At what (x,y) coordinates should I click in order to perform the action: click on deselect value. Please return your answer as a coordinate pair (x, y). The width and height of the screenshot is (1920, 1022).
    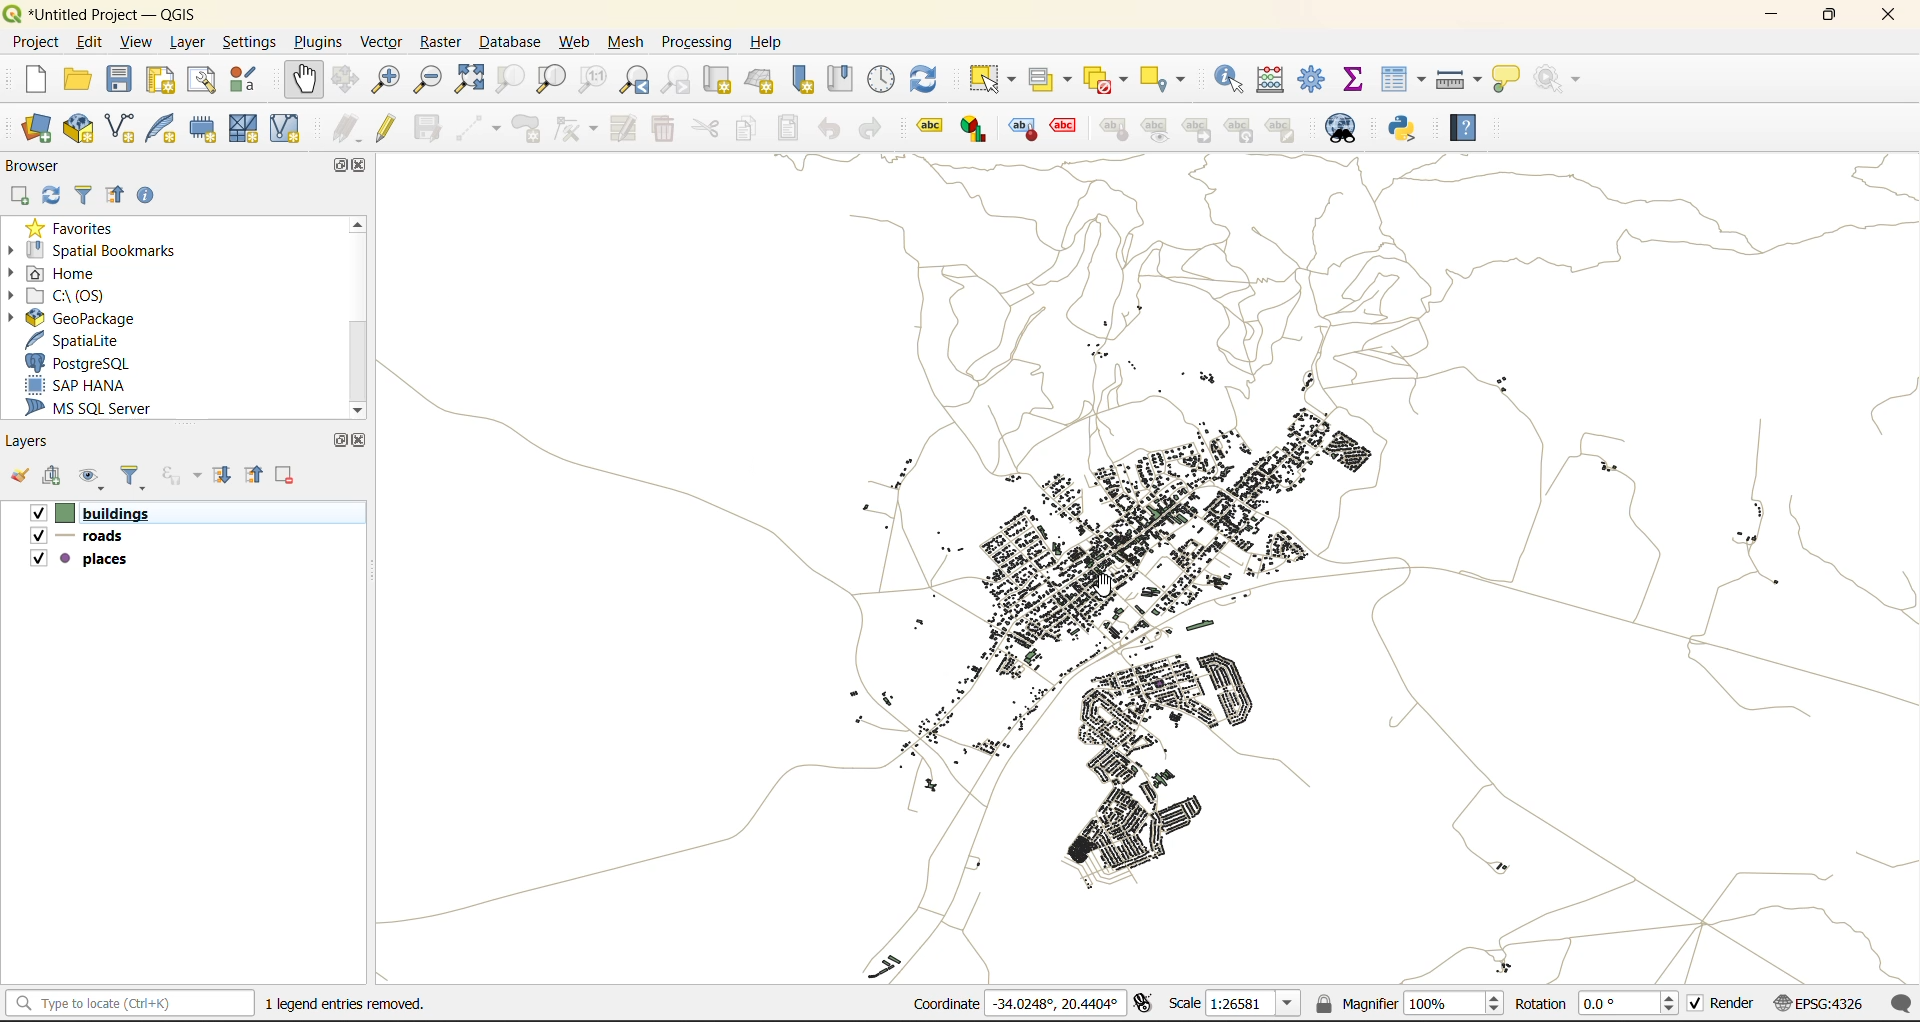
    Looking at the image, I should click on (1108, 82).